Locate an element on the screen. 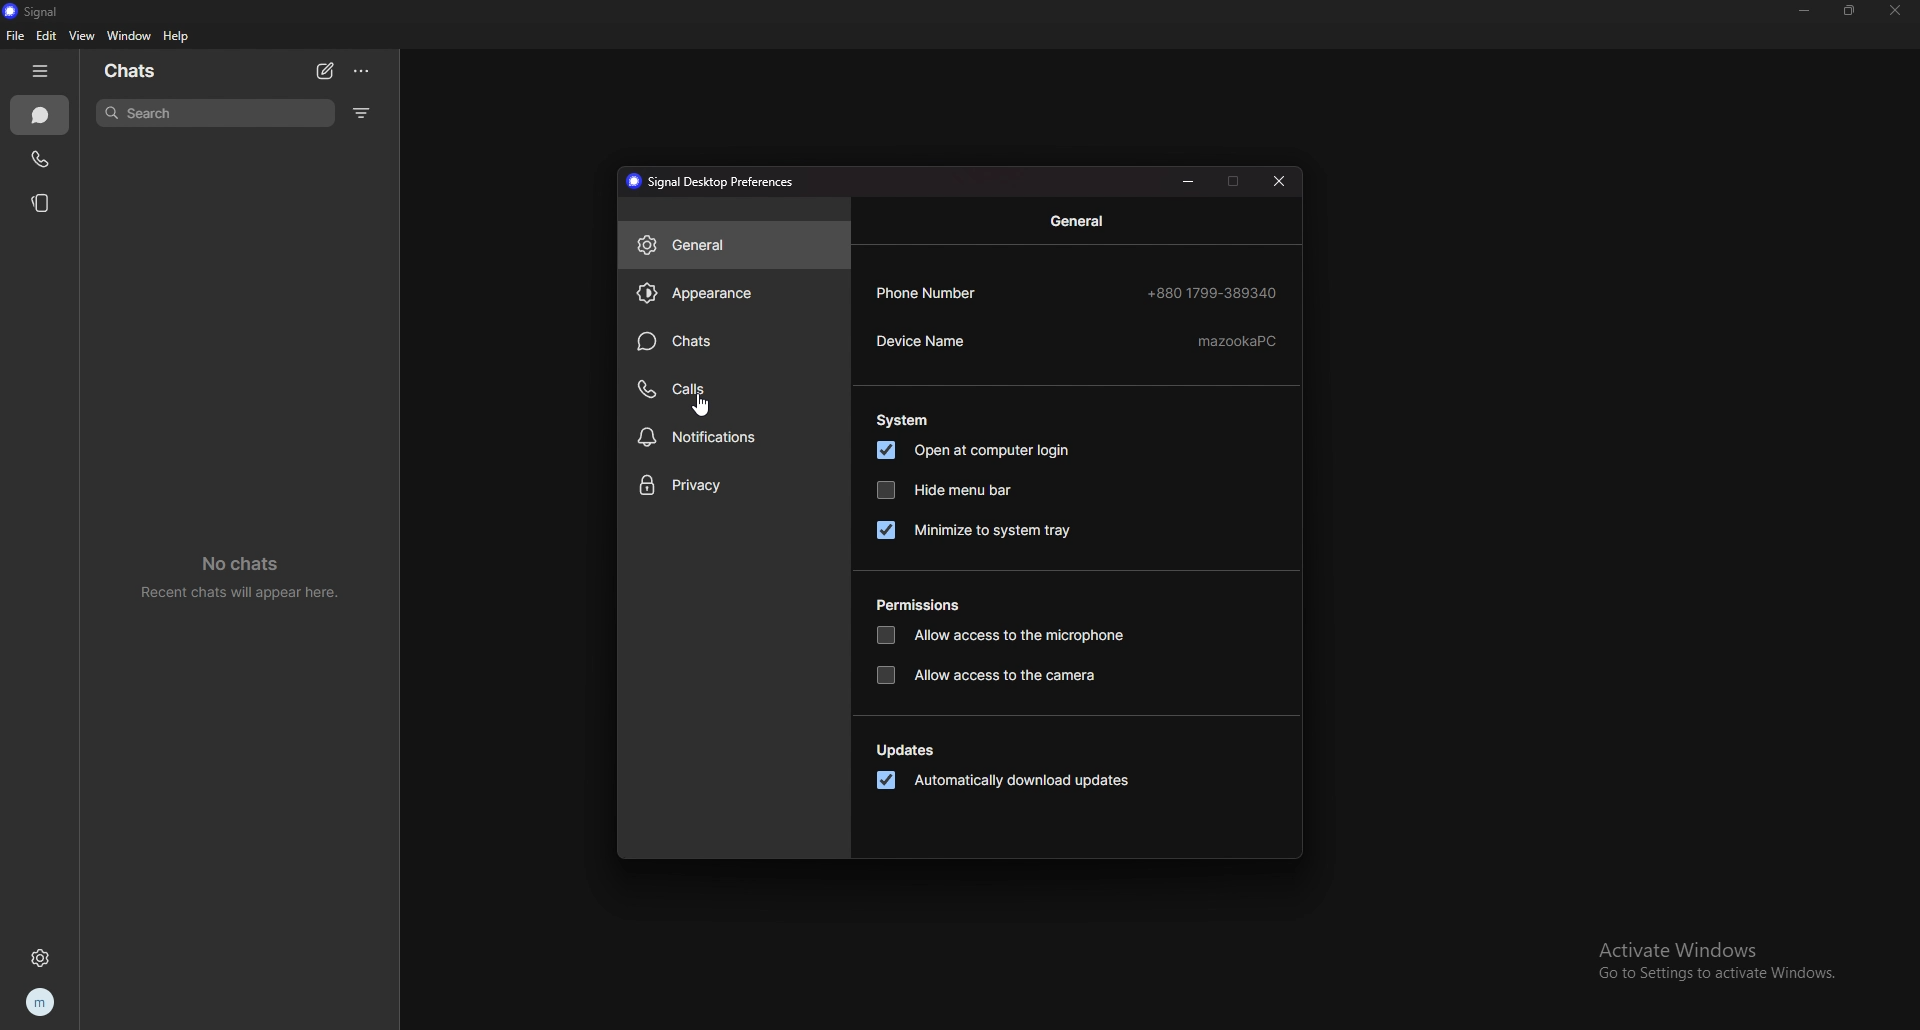 The height and width of the screenshot is (1030, 1920). chats is located at coordinates (144, 69).